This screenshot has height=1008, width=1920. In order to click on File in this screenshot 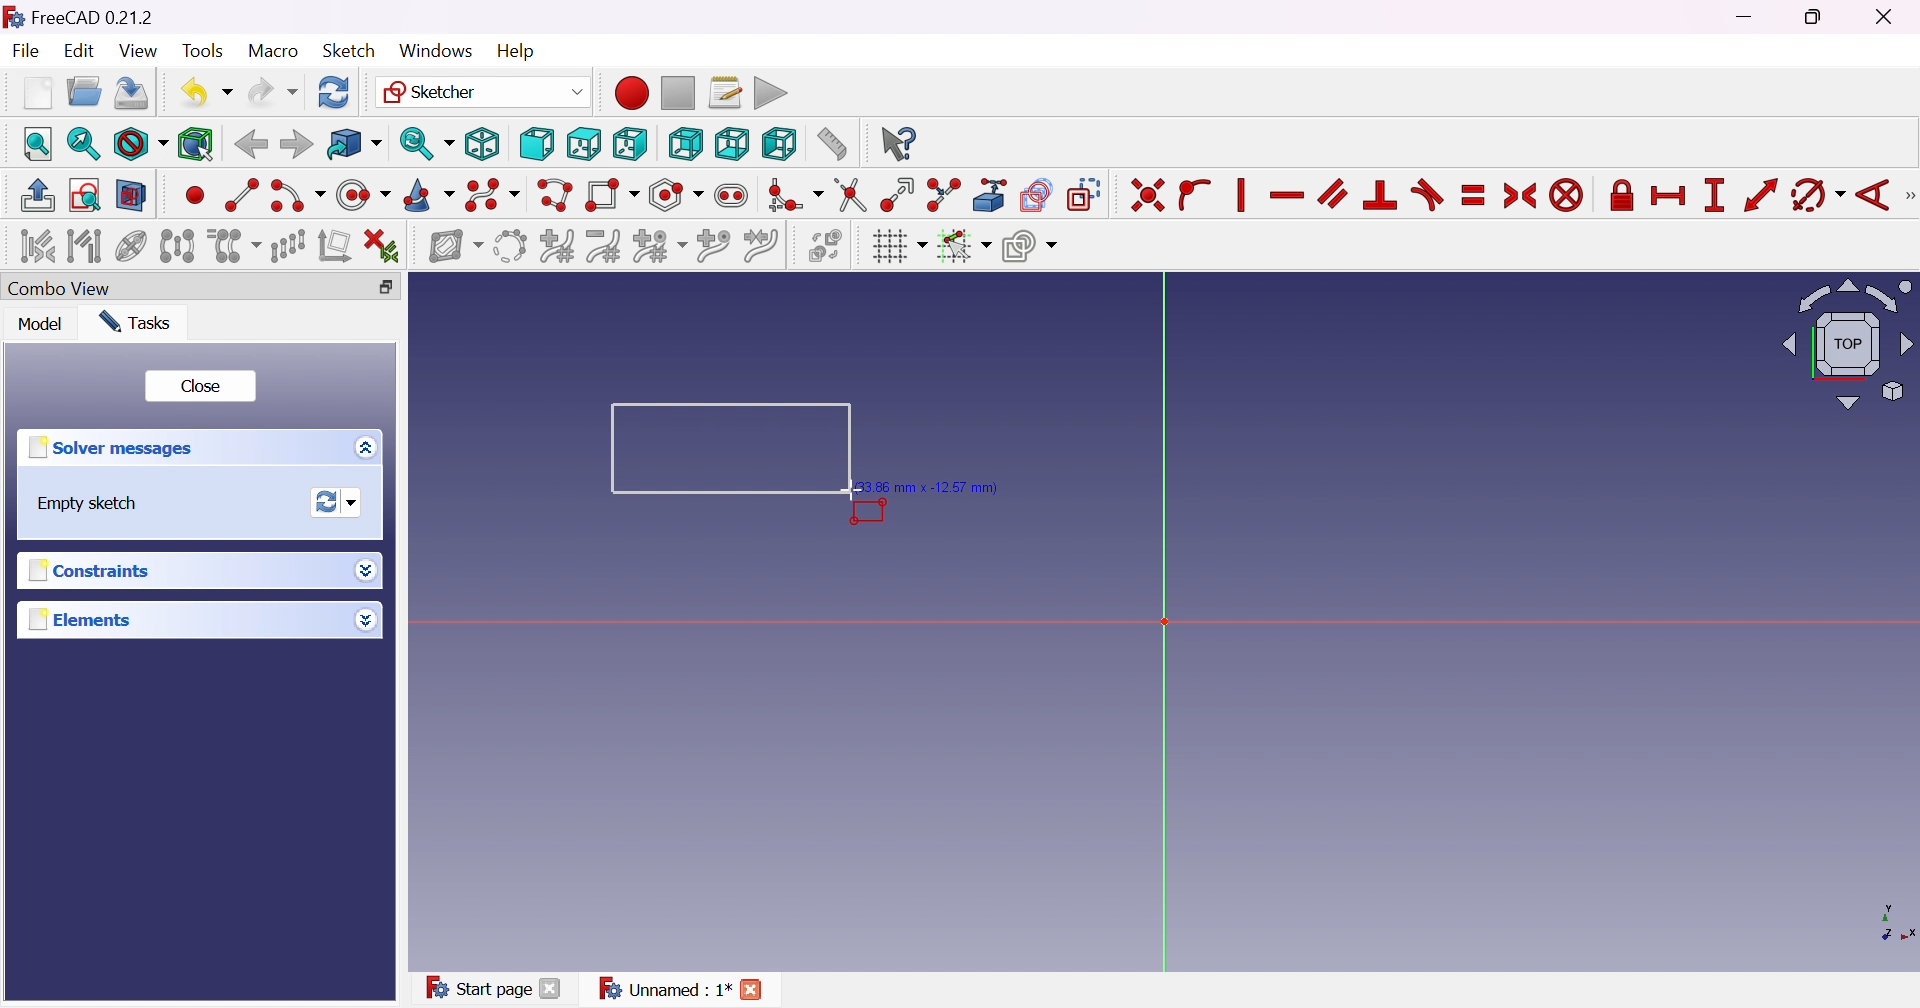, I will do `click(25, 50)`.